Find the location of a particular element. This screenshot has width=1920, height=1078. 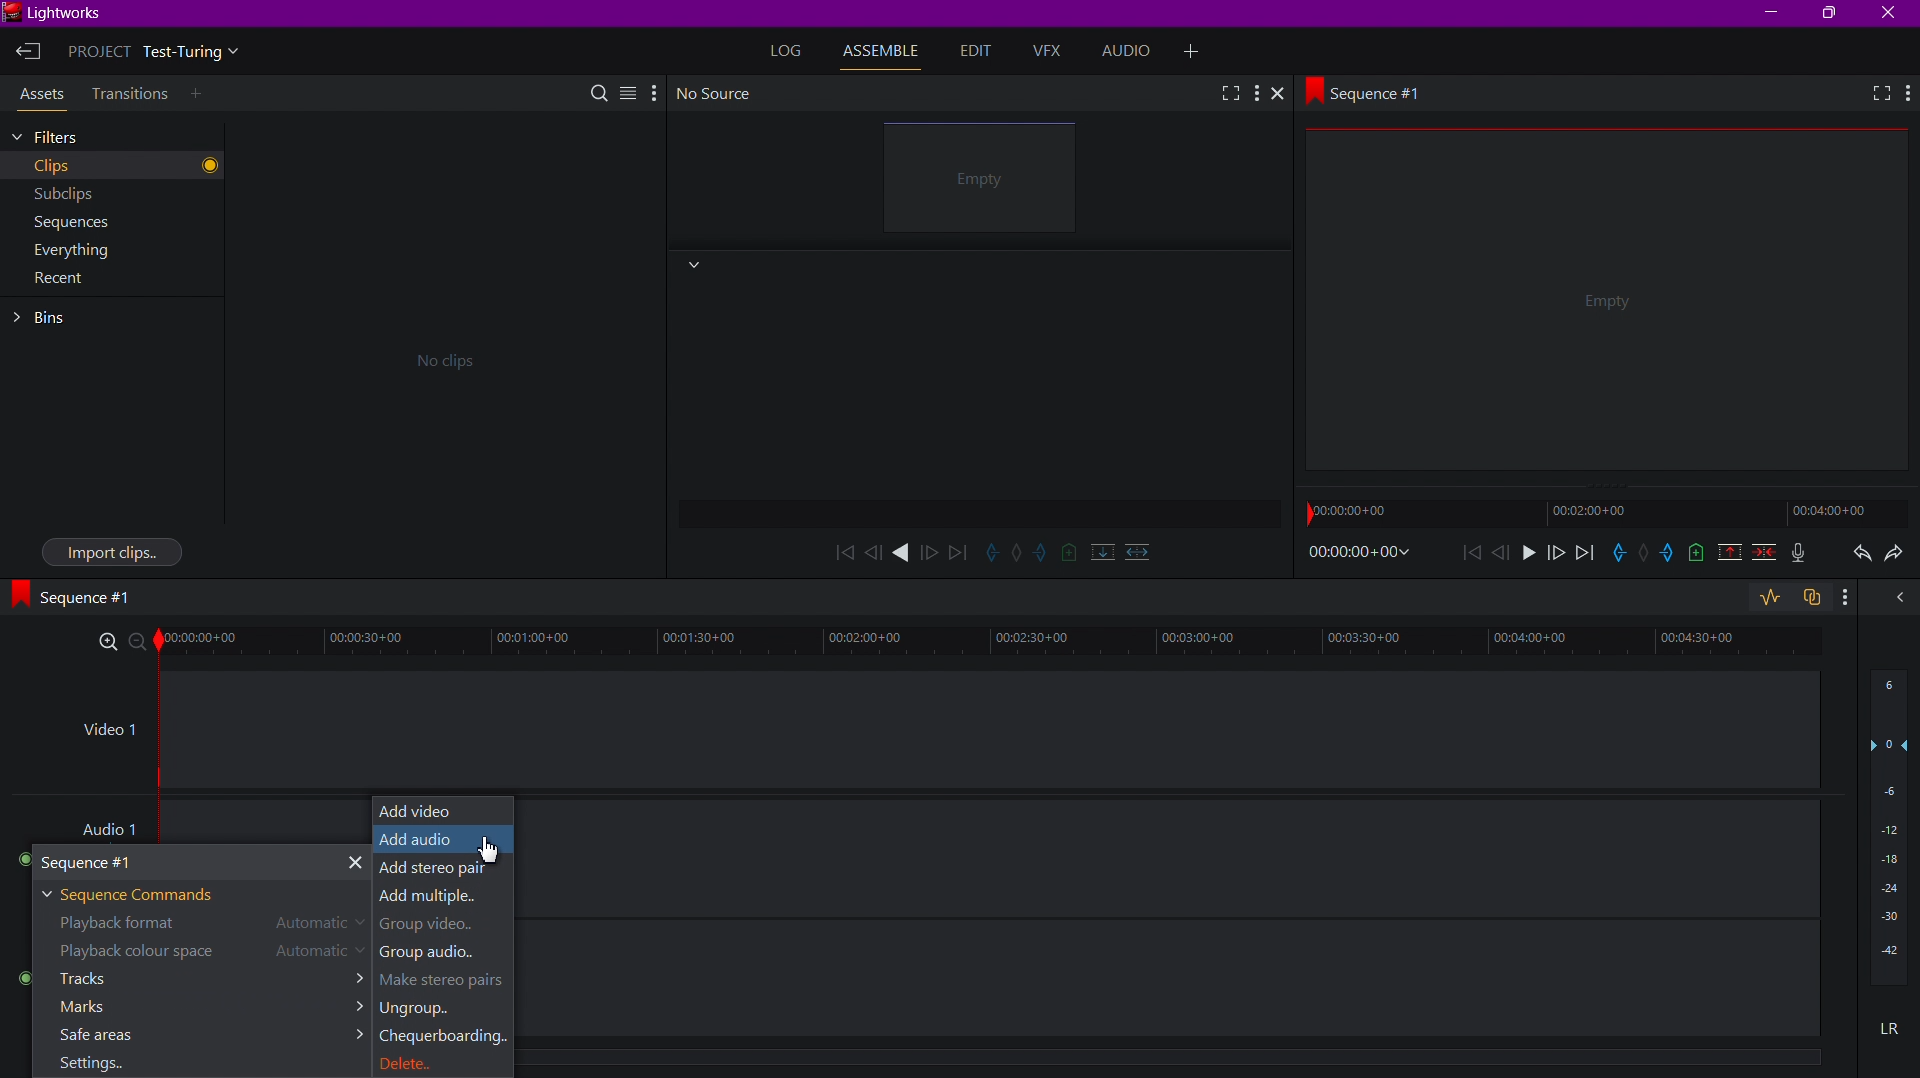

Add stereo pair is located at coordinates (441, 868).